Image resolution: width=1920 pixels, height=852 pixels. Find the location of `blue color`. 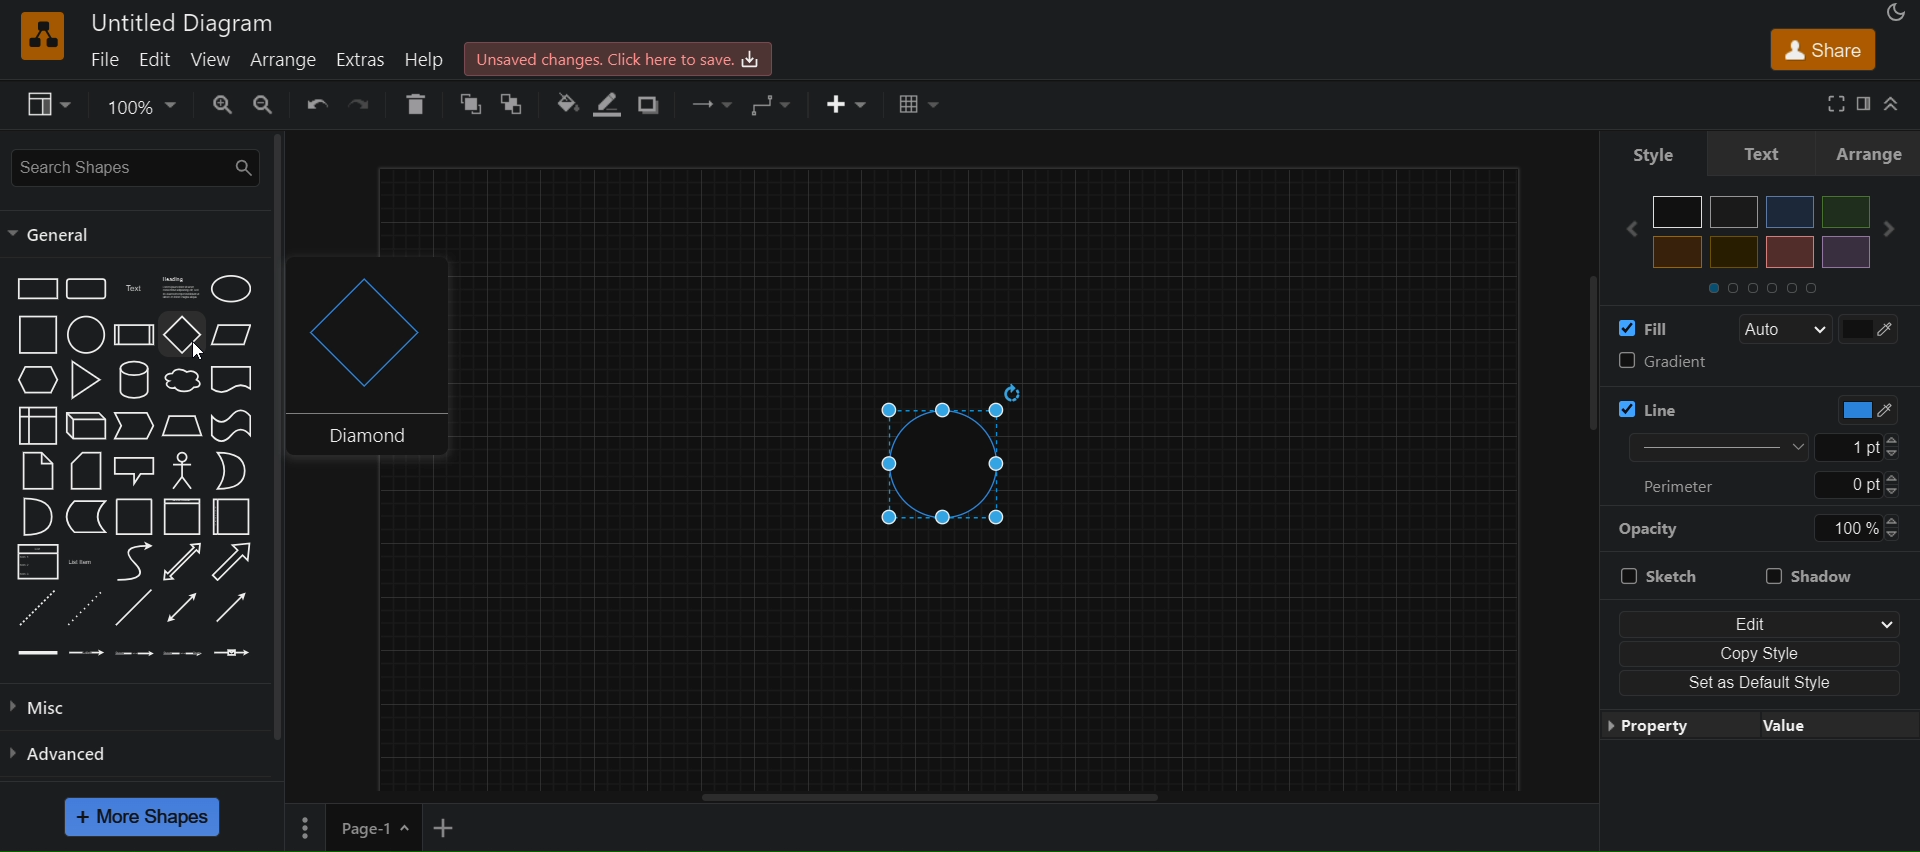

blue color is located at coordinates (1790, 212).